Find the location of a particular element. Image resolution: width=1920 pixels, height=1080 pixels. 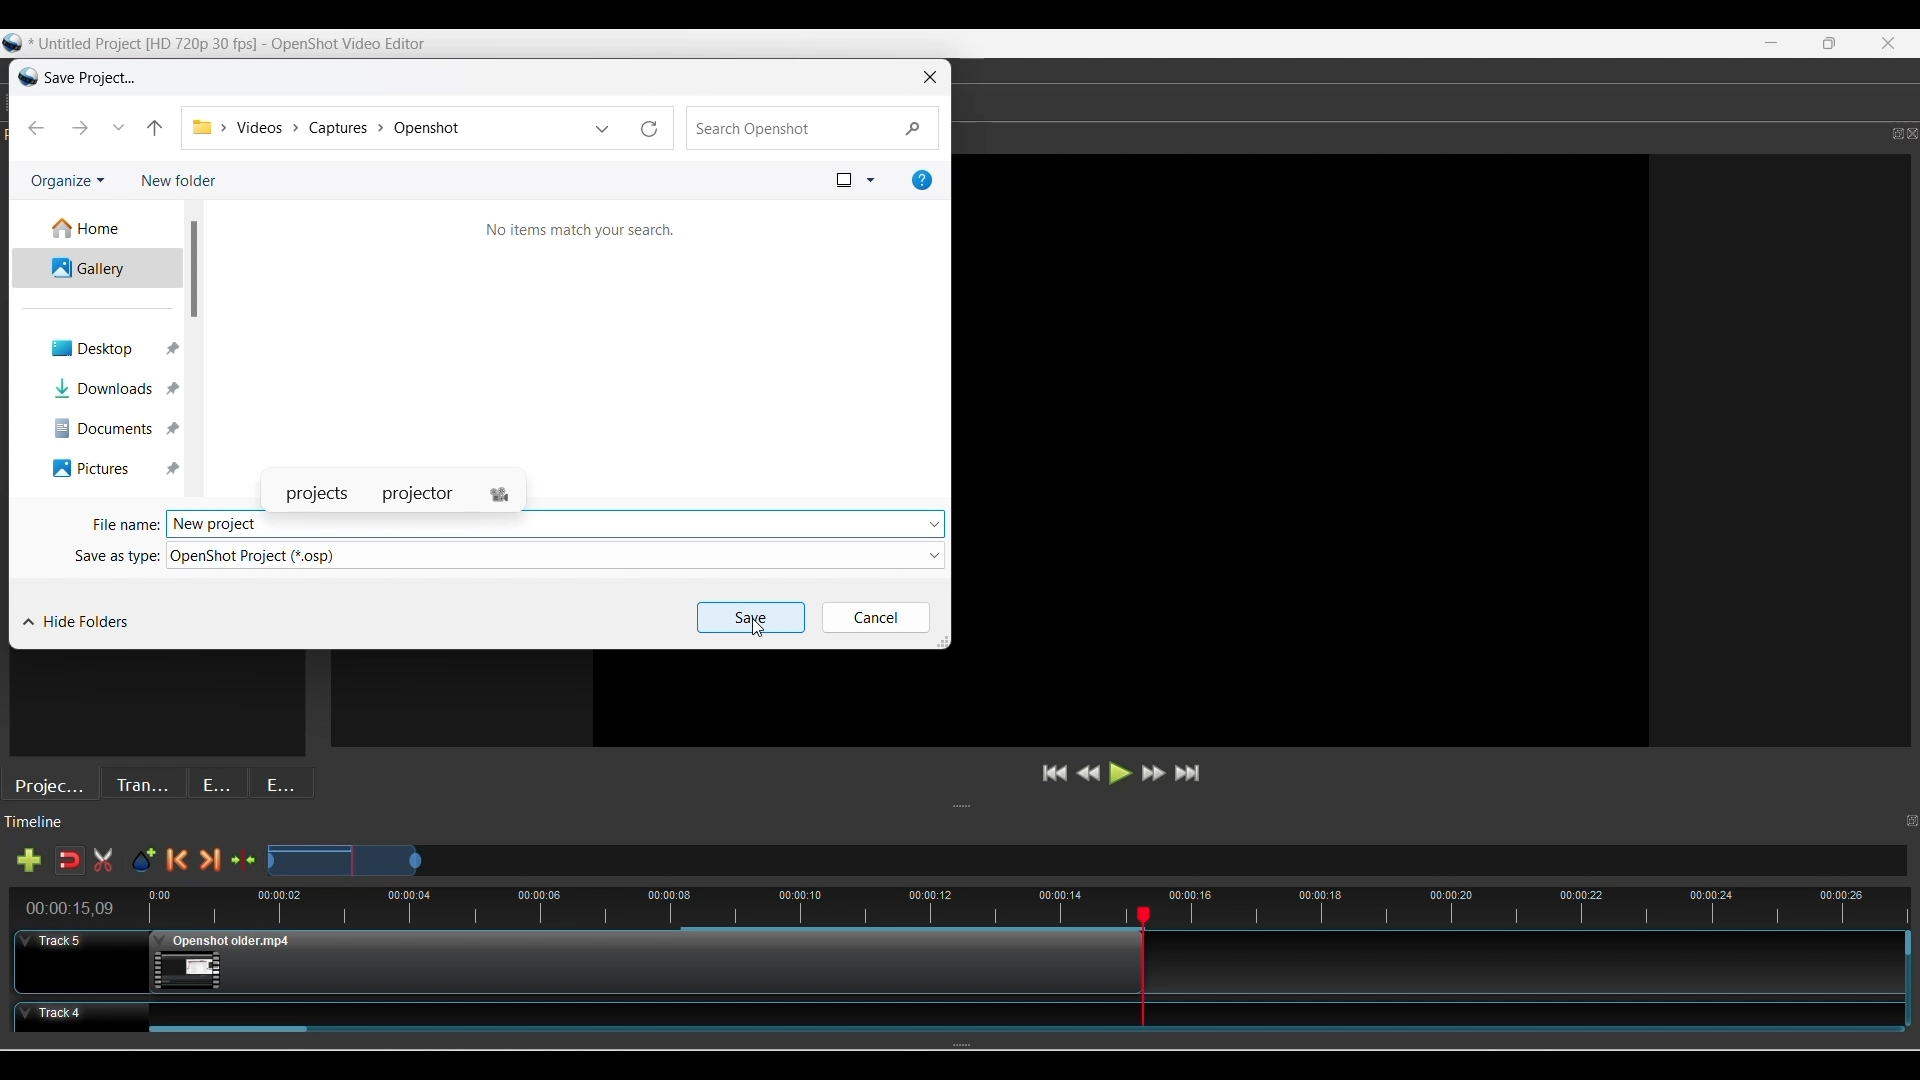

maximize is located at coordinates (1881, 133).